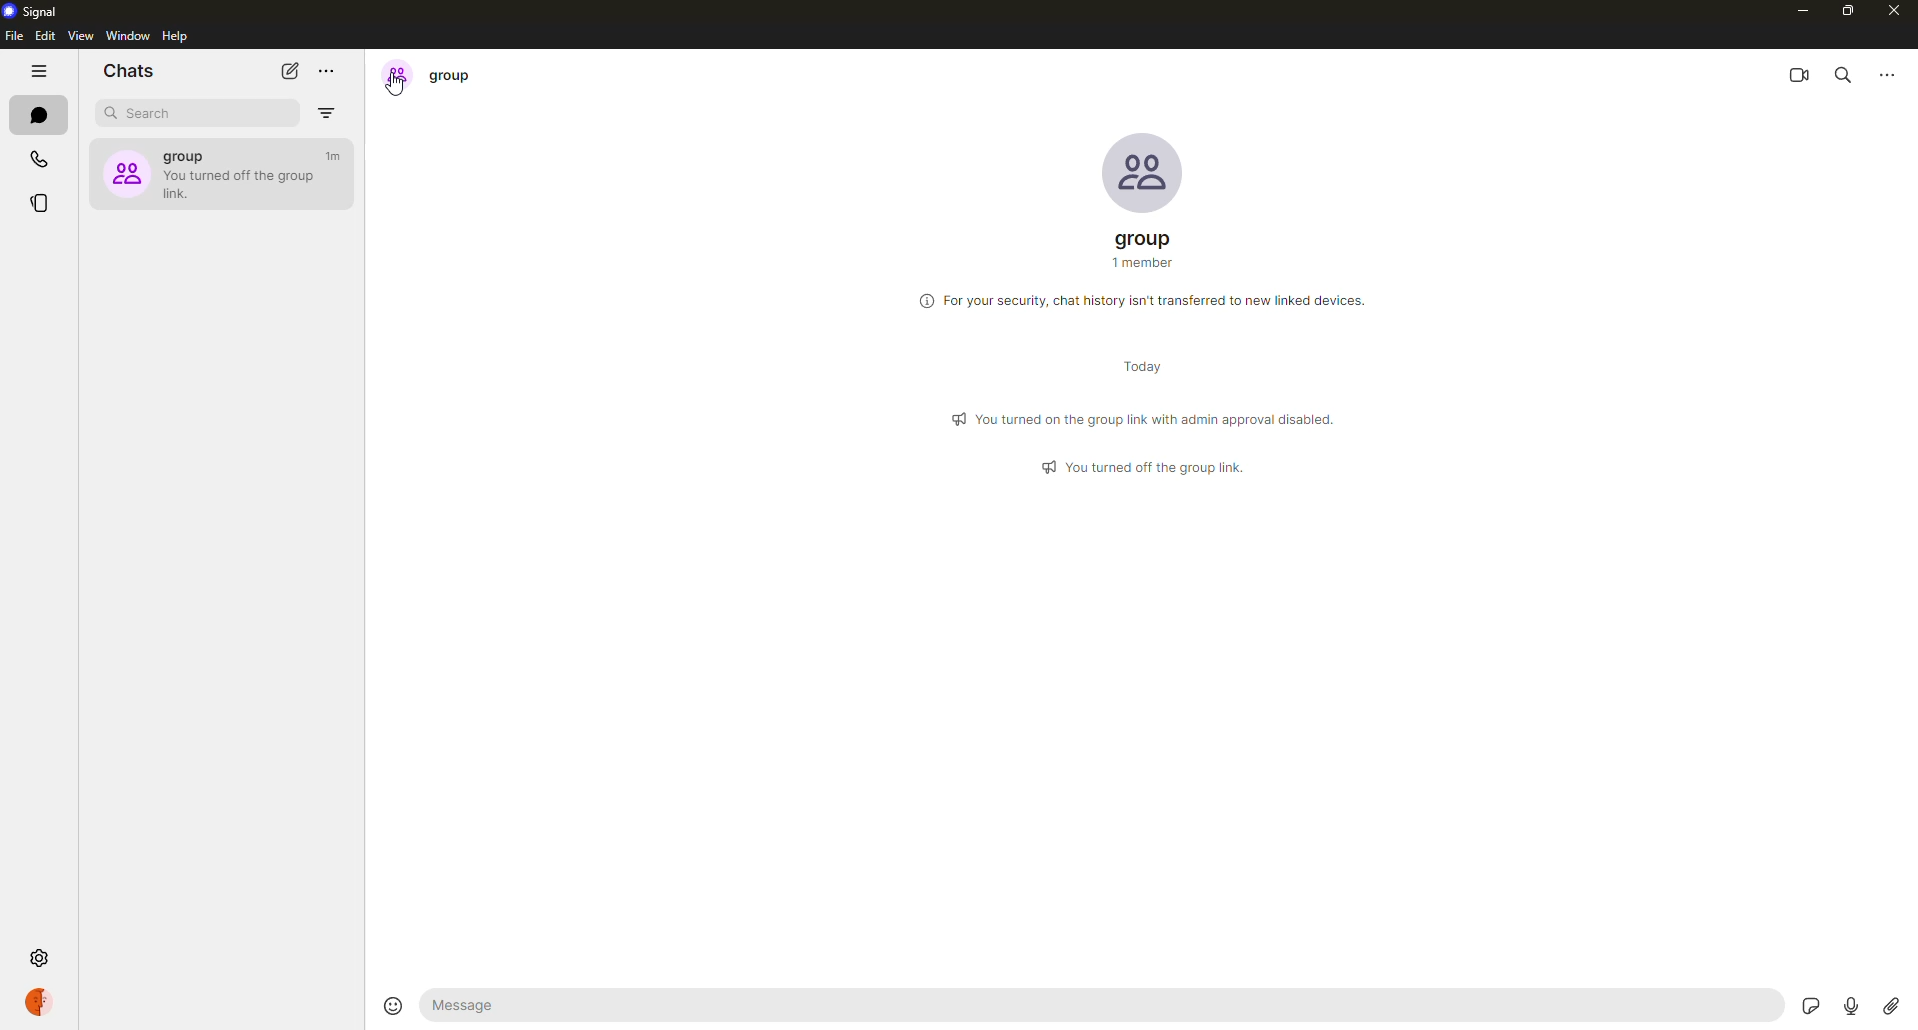 The width and height of the screenshot is (1918, 1030). What do you see at coordinates (1801, 74) in the screenshot?
I see `video call` at bounding box center [1801, 74].